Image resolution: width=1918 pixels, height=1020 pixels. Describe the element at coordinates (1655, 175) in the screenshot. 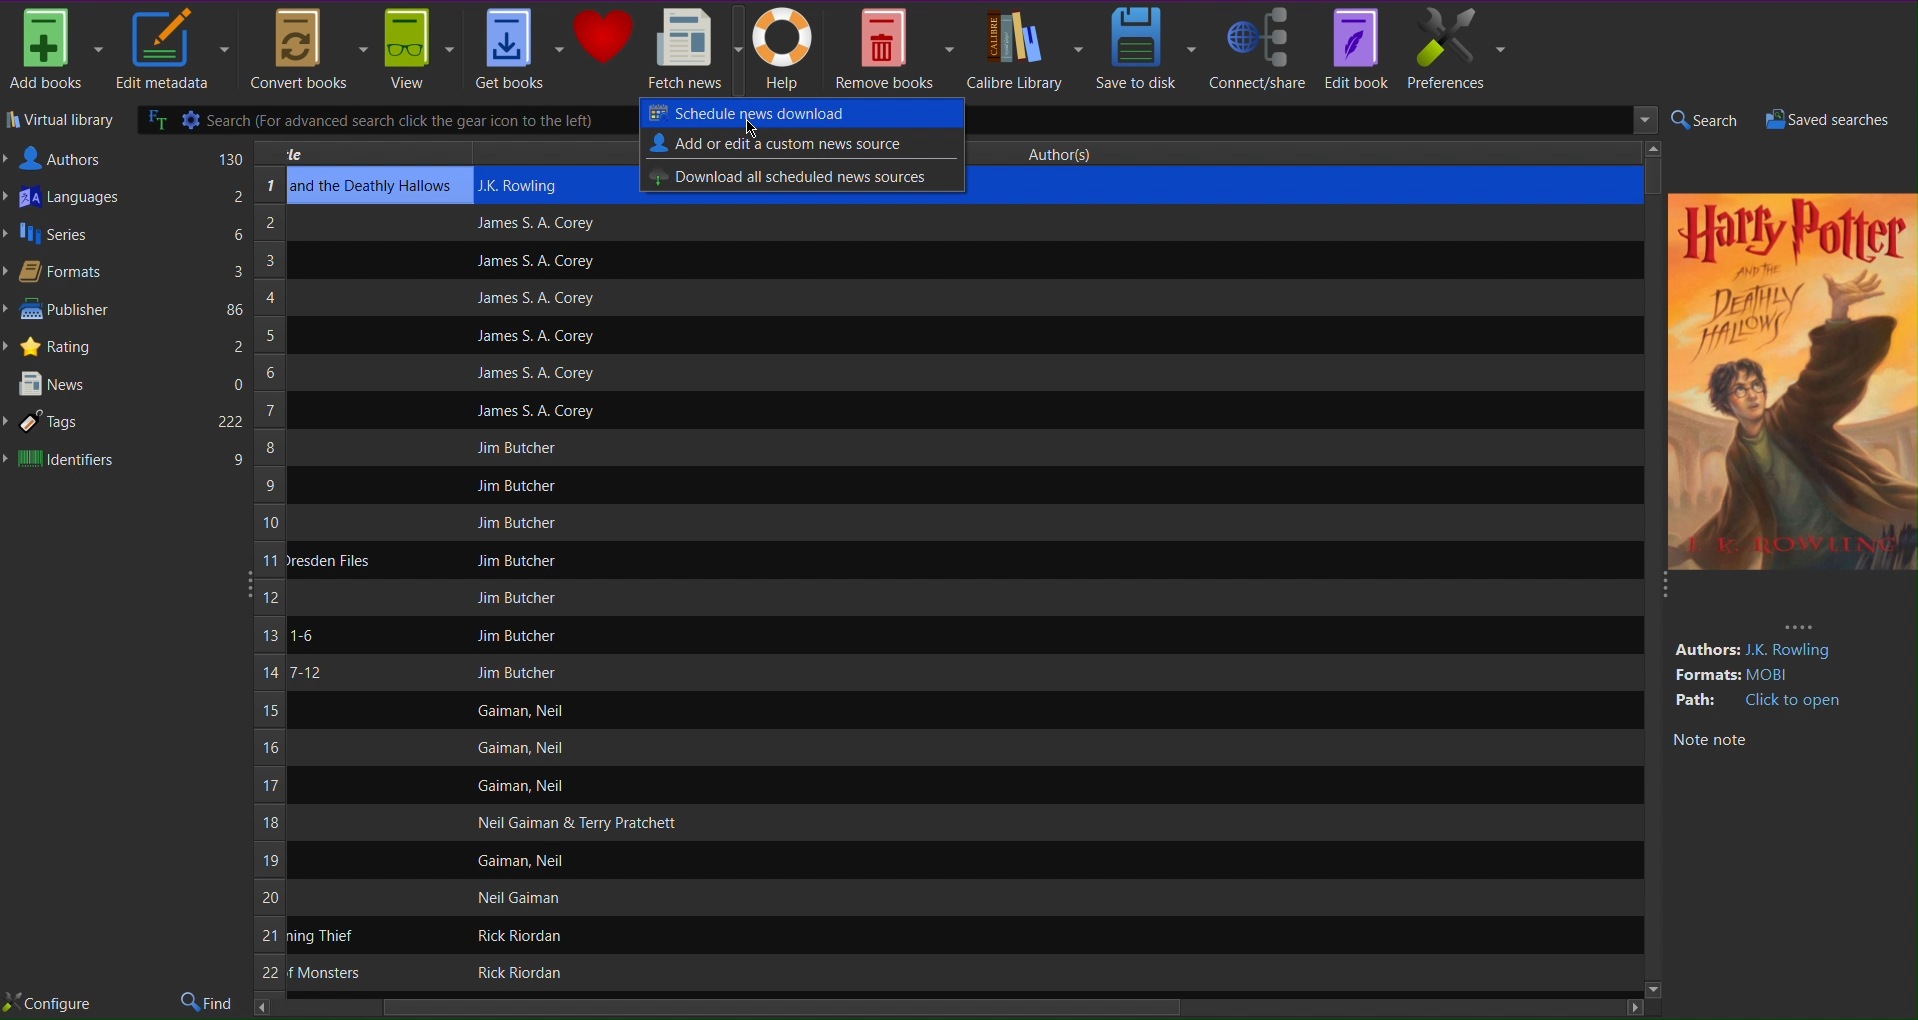

I see `Scrollbar` at that location.